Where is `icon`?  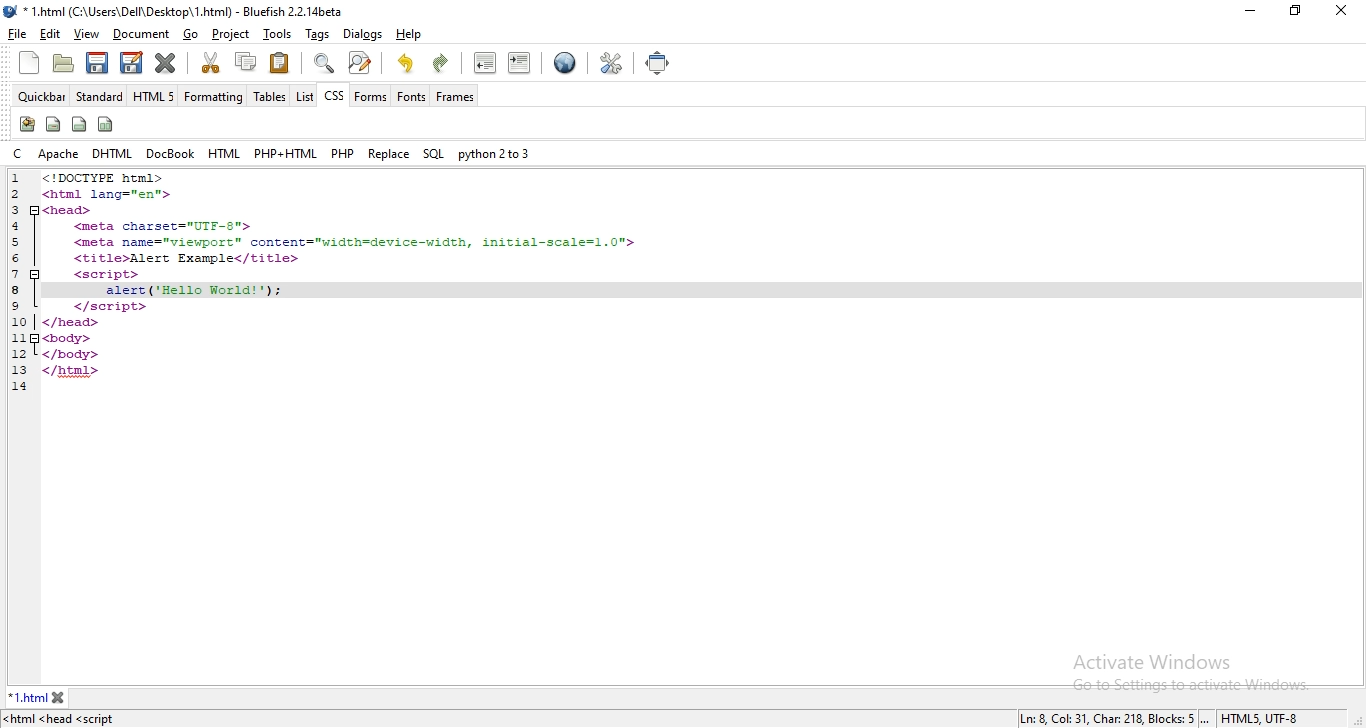
icon is located at coordinates (26, 125).